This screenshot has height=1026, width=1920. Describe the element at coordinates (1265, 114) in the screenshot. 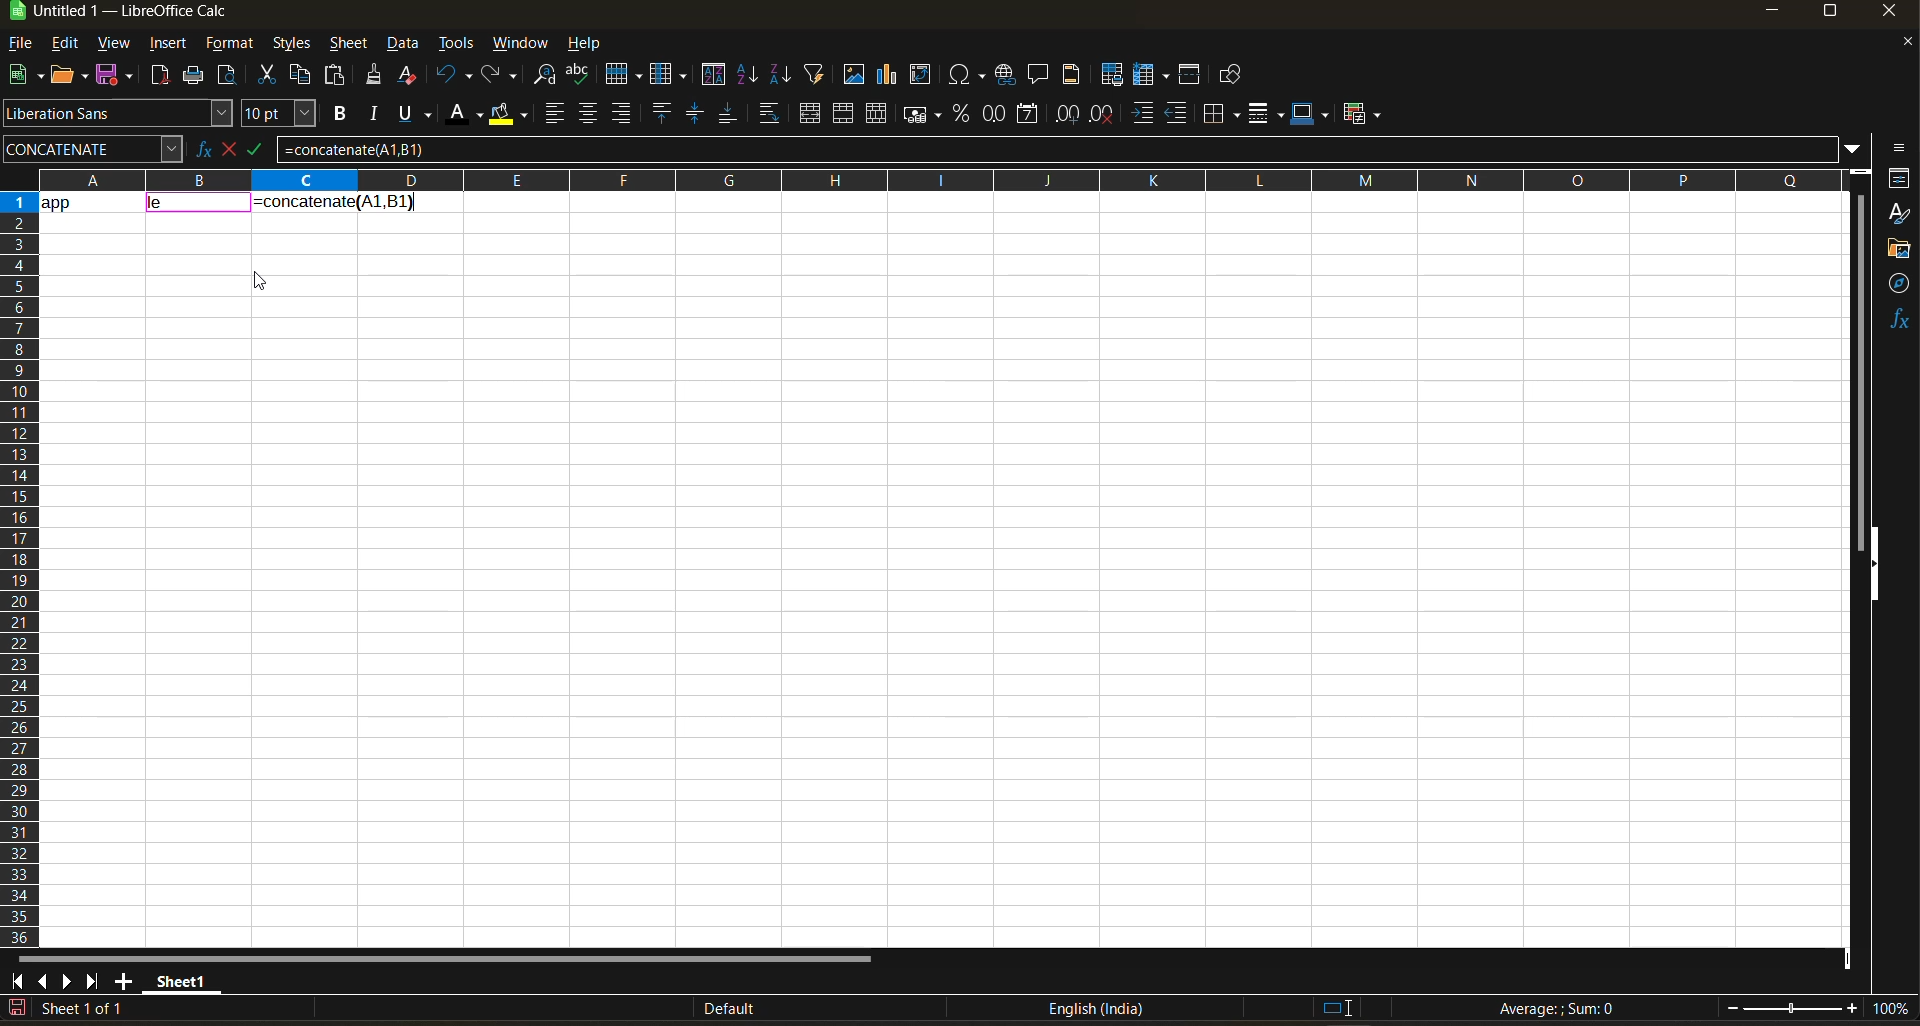

I see `border style` at that location.